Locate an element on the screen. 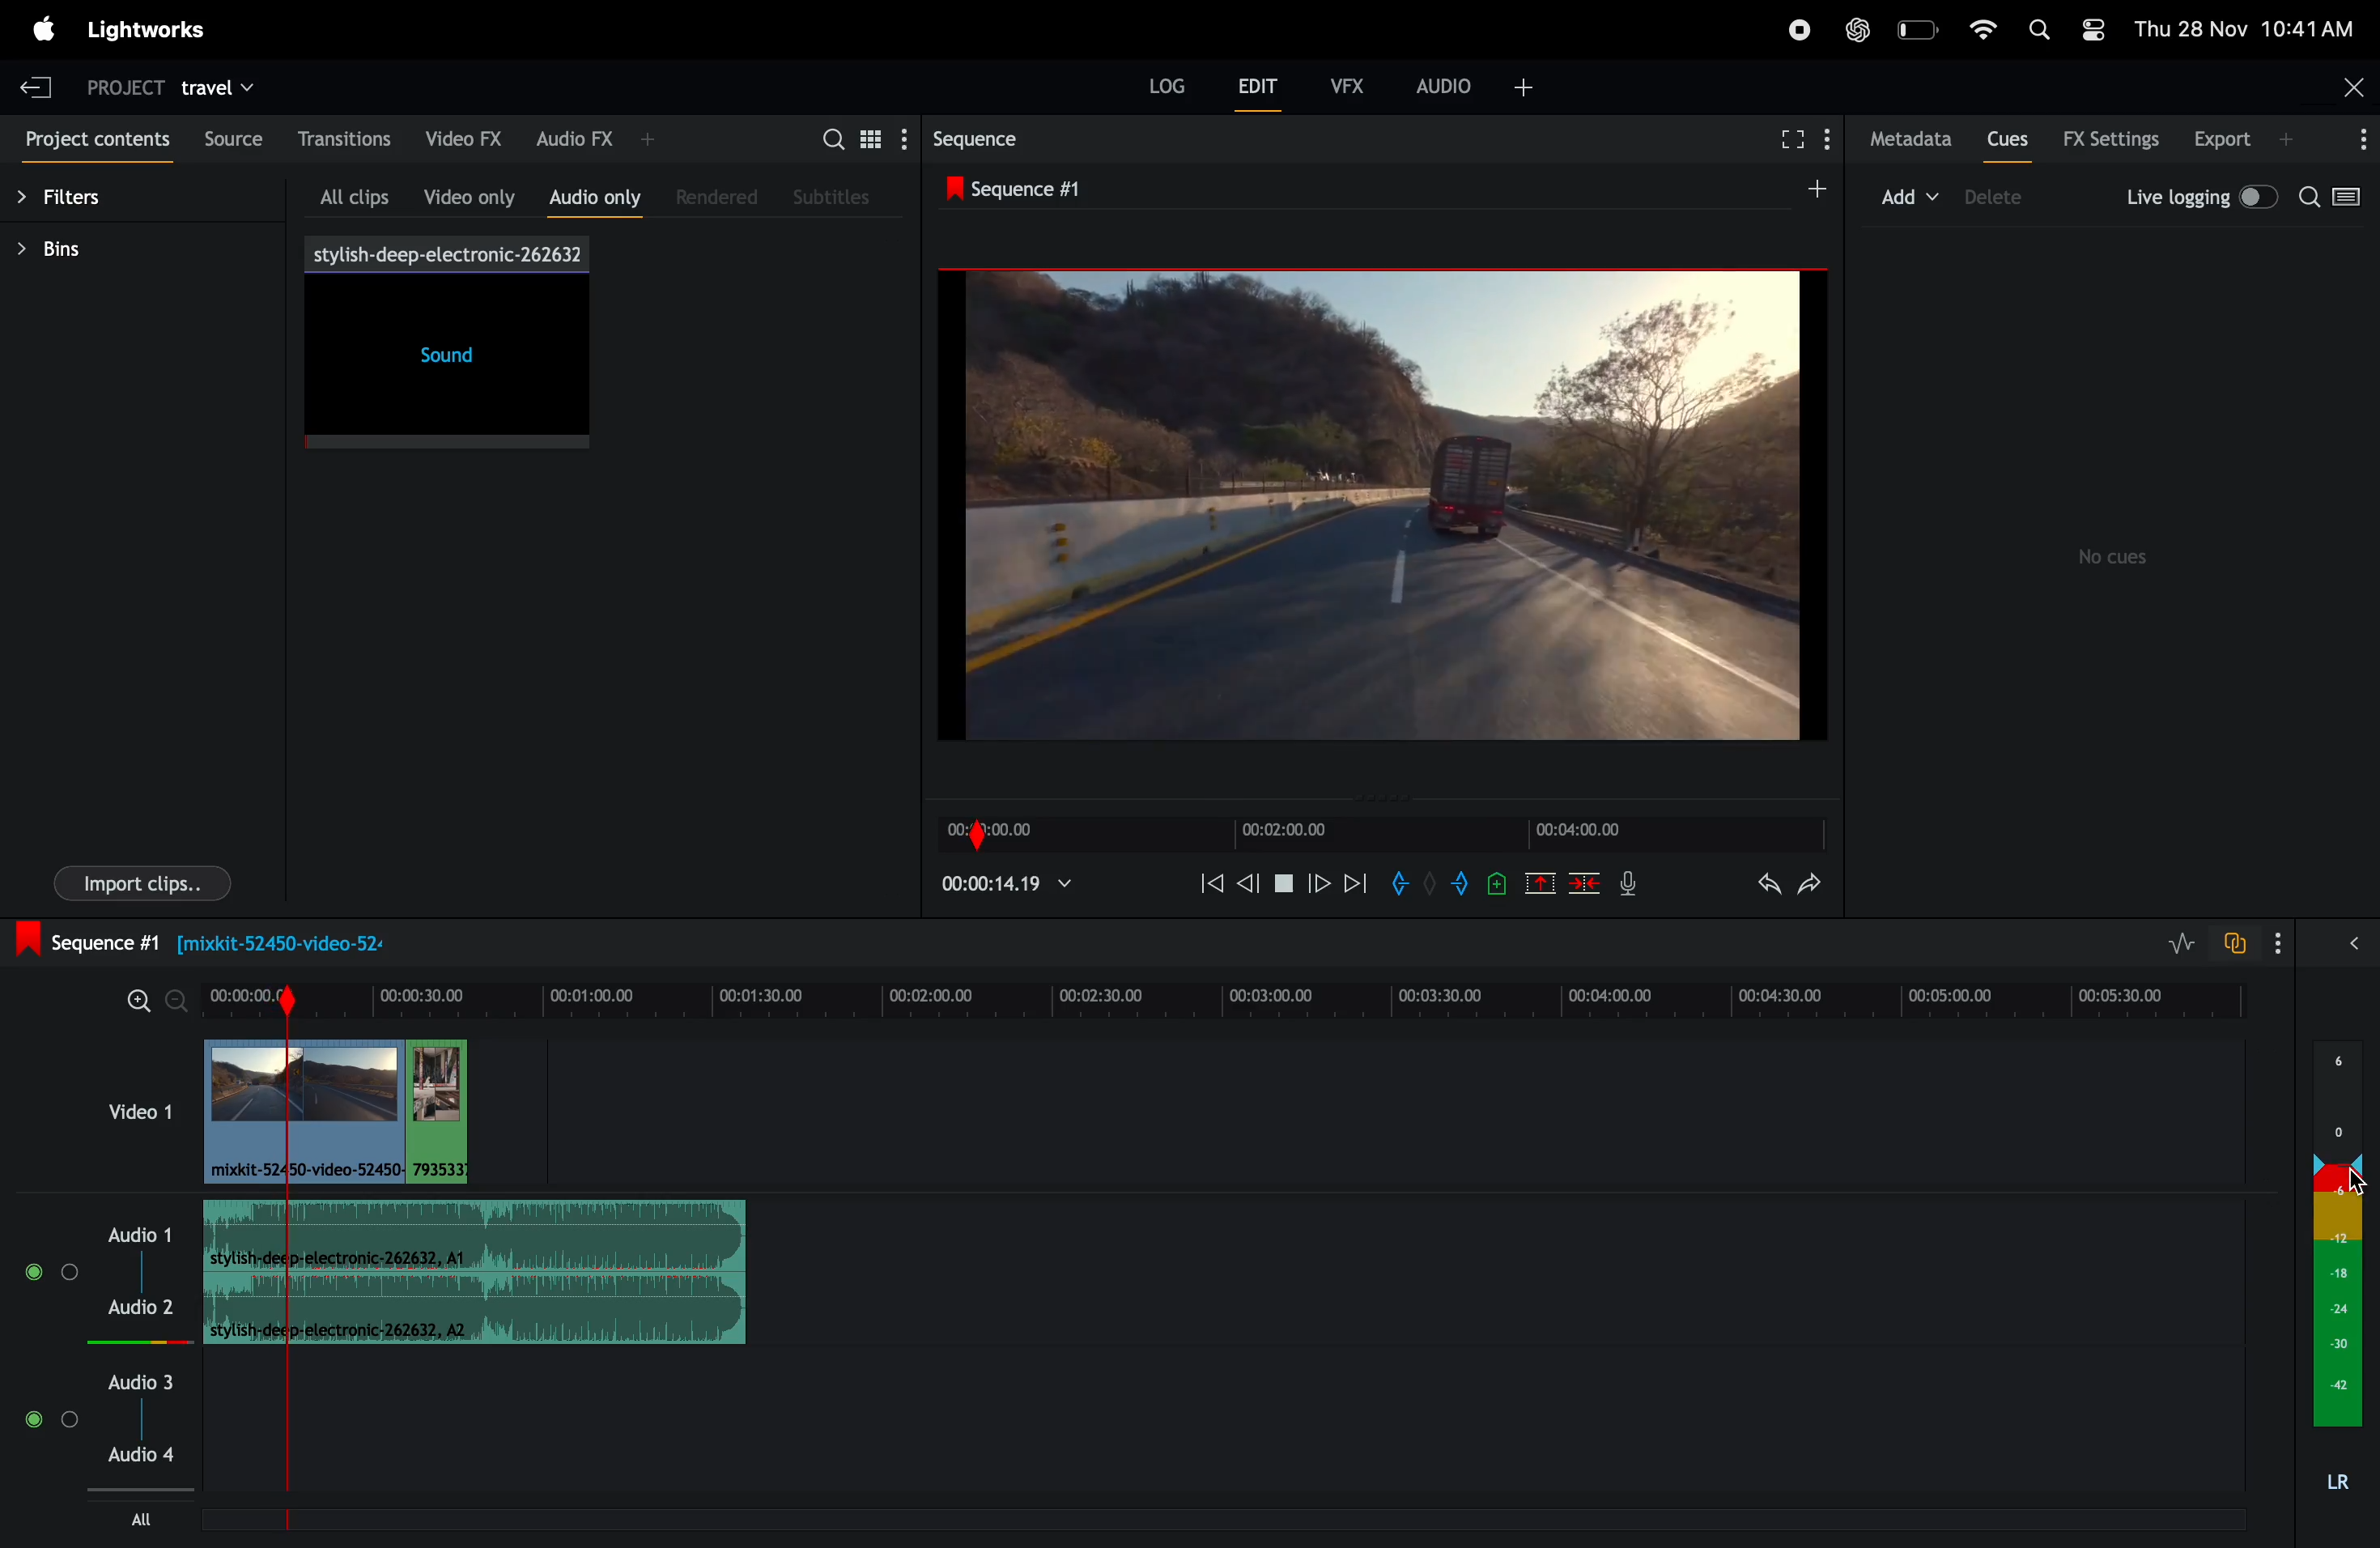 This screenshot has width=2380, height=1548. add out mark is located at coordinates (1455, 887).